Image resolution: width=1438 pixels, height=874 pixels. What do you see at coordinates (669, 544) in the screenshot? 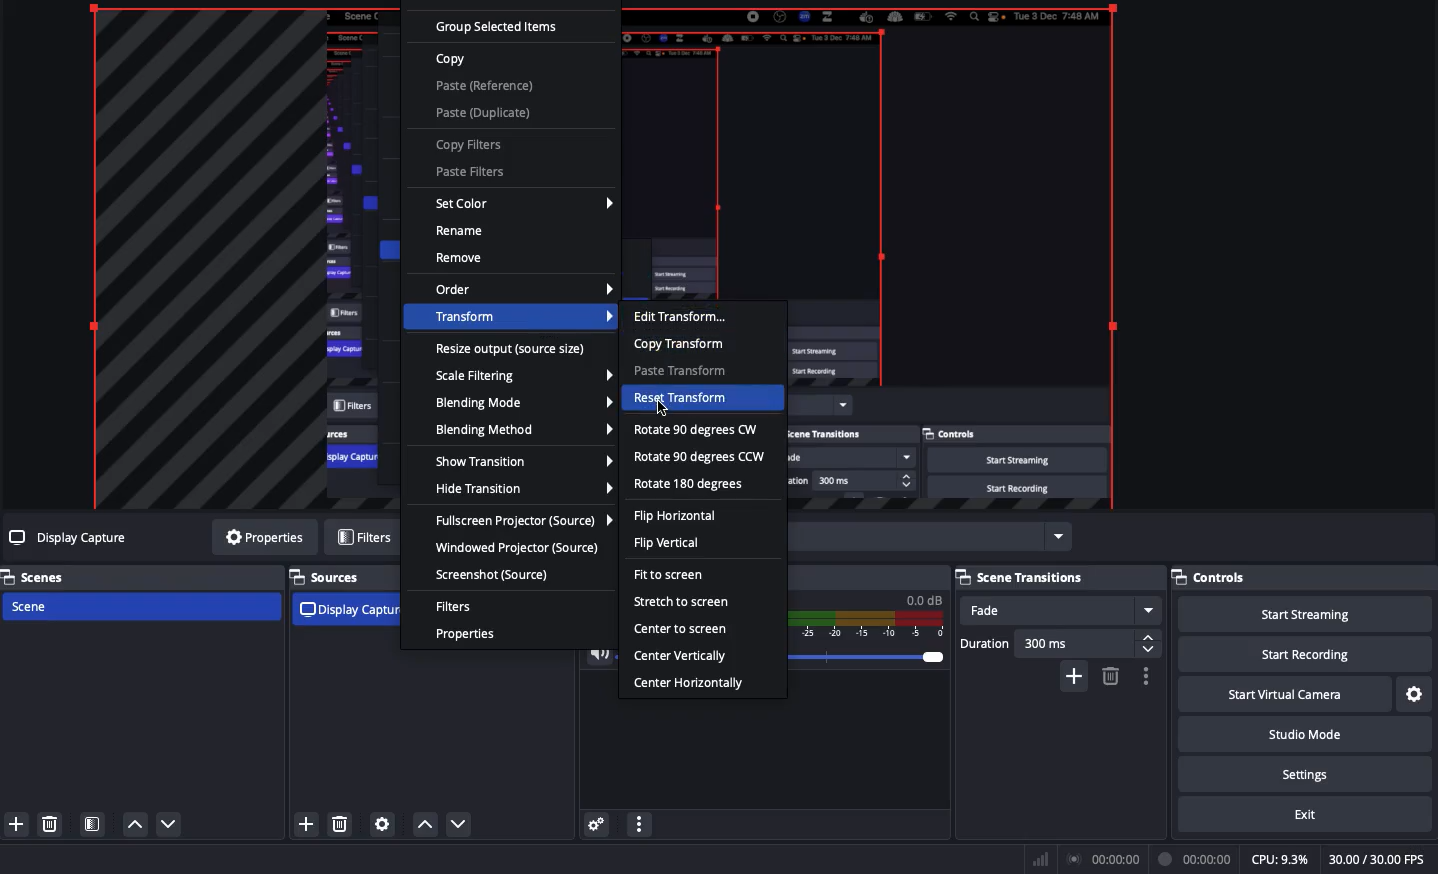
I see `Flip vertical ` at bounding box center [669, 544].